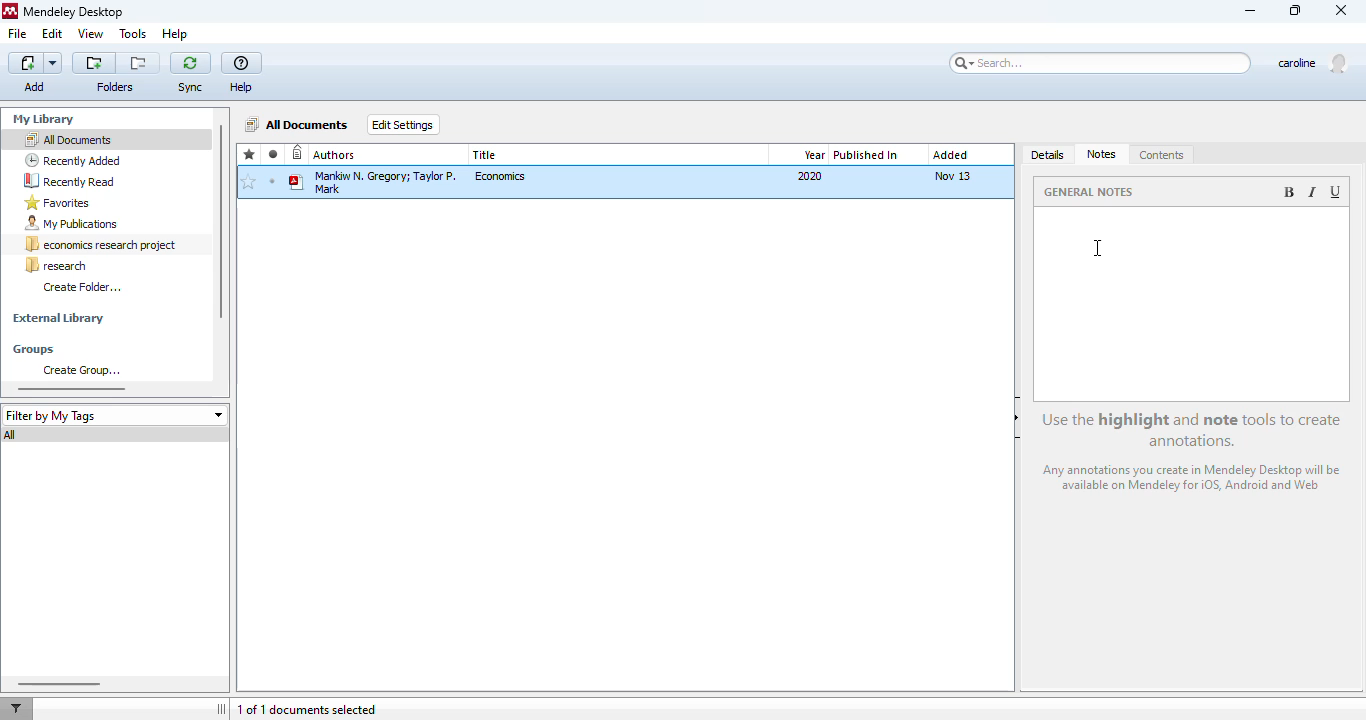  I want to click on use the highlight and note tools to create annotations., so click(1194, 430).